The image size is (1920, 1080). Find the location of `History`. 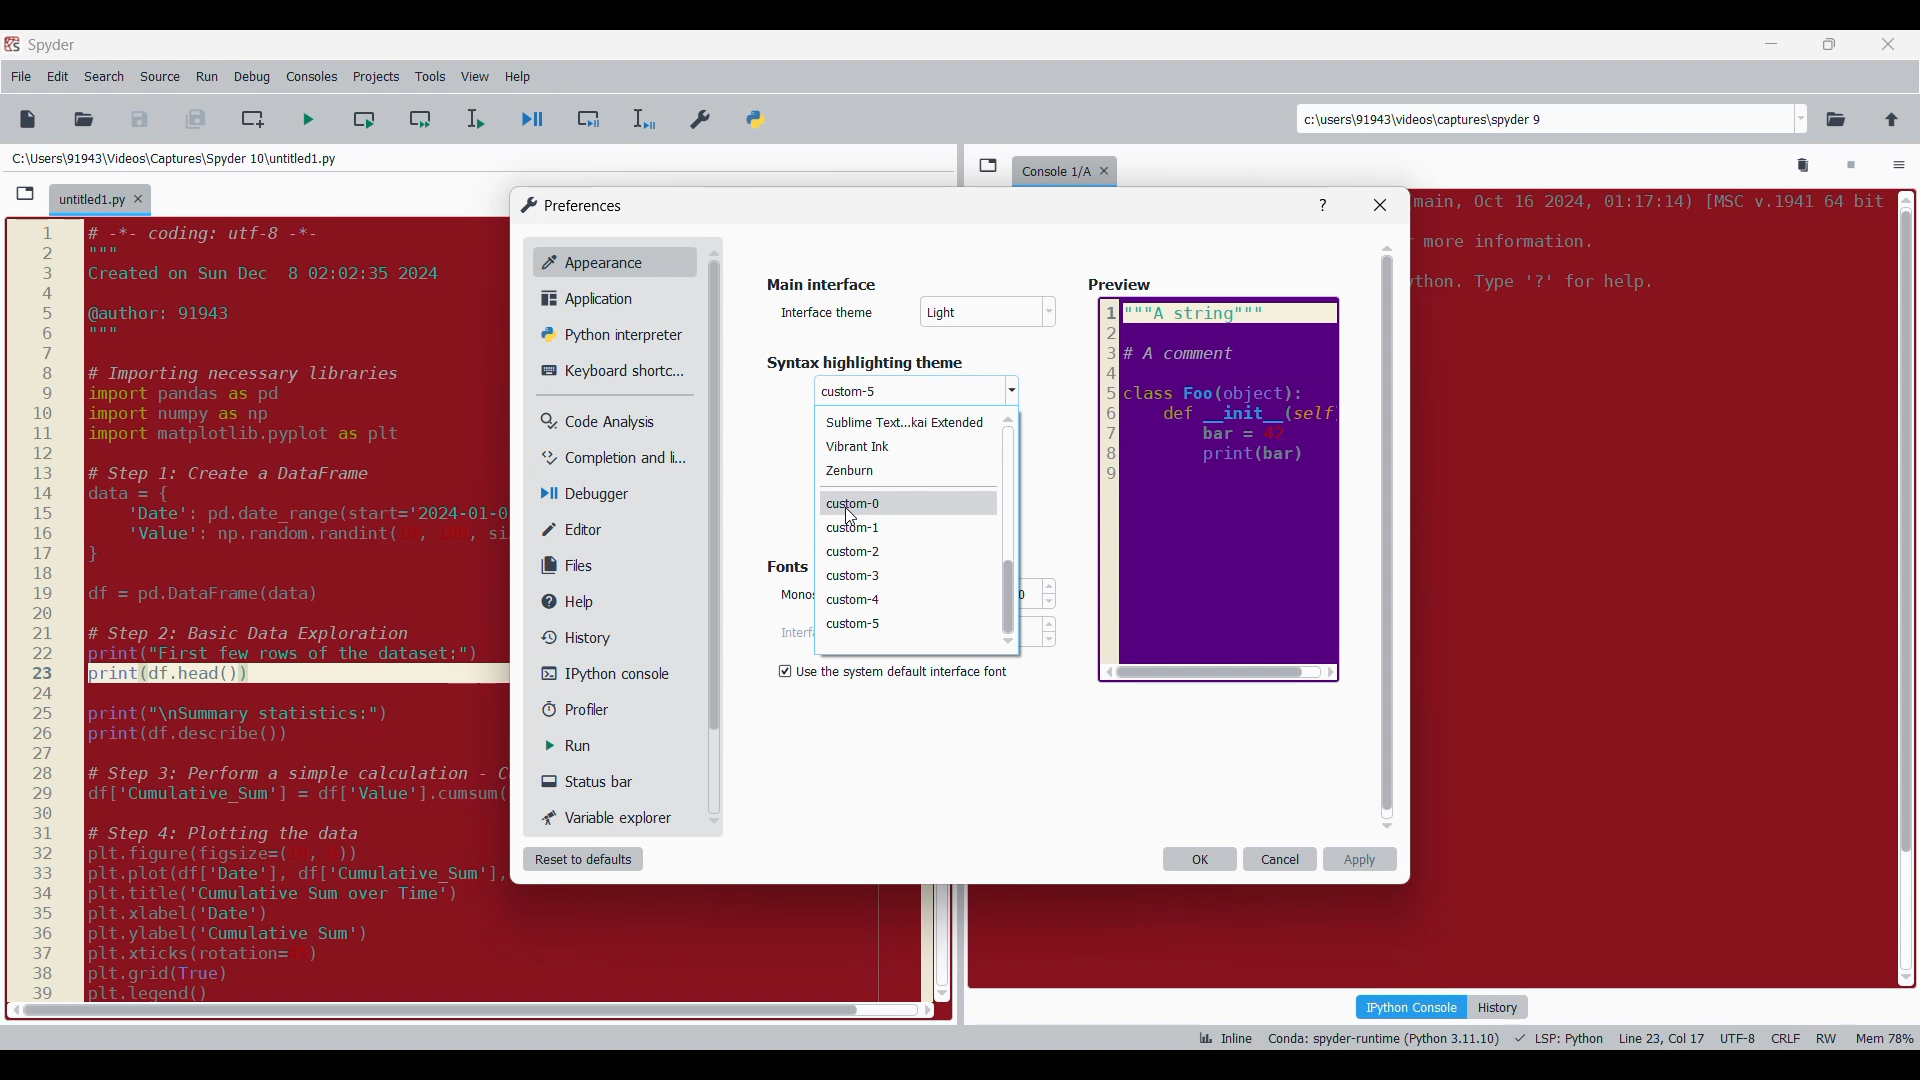

History is located at coordinates (1498, 1007).